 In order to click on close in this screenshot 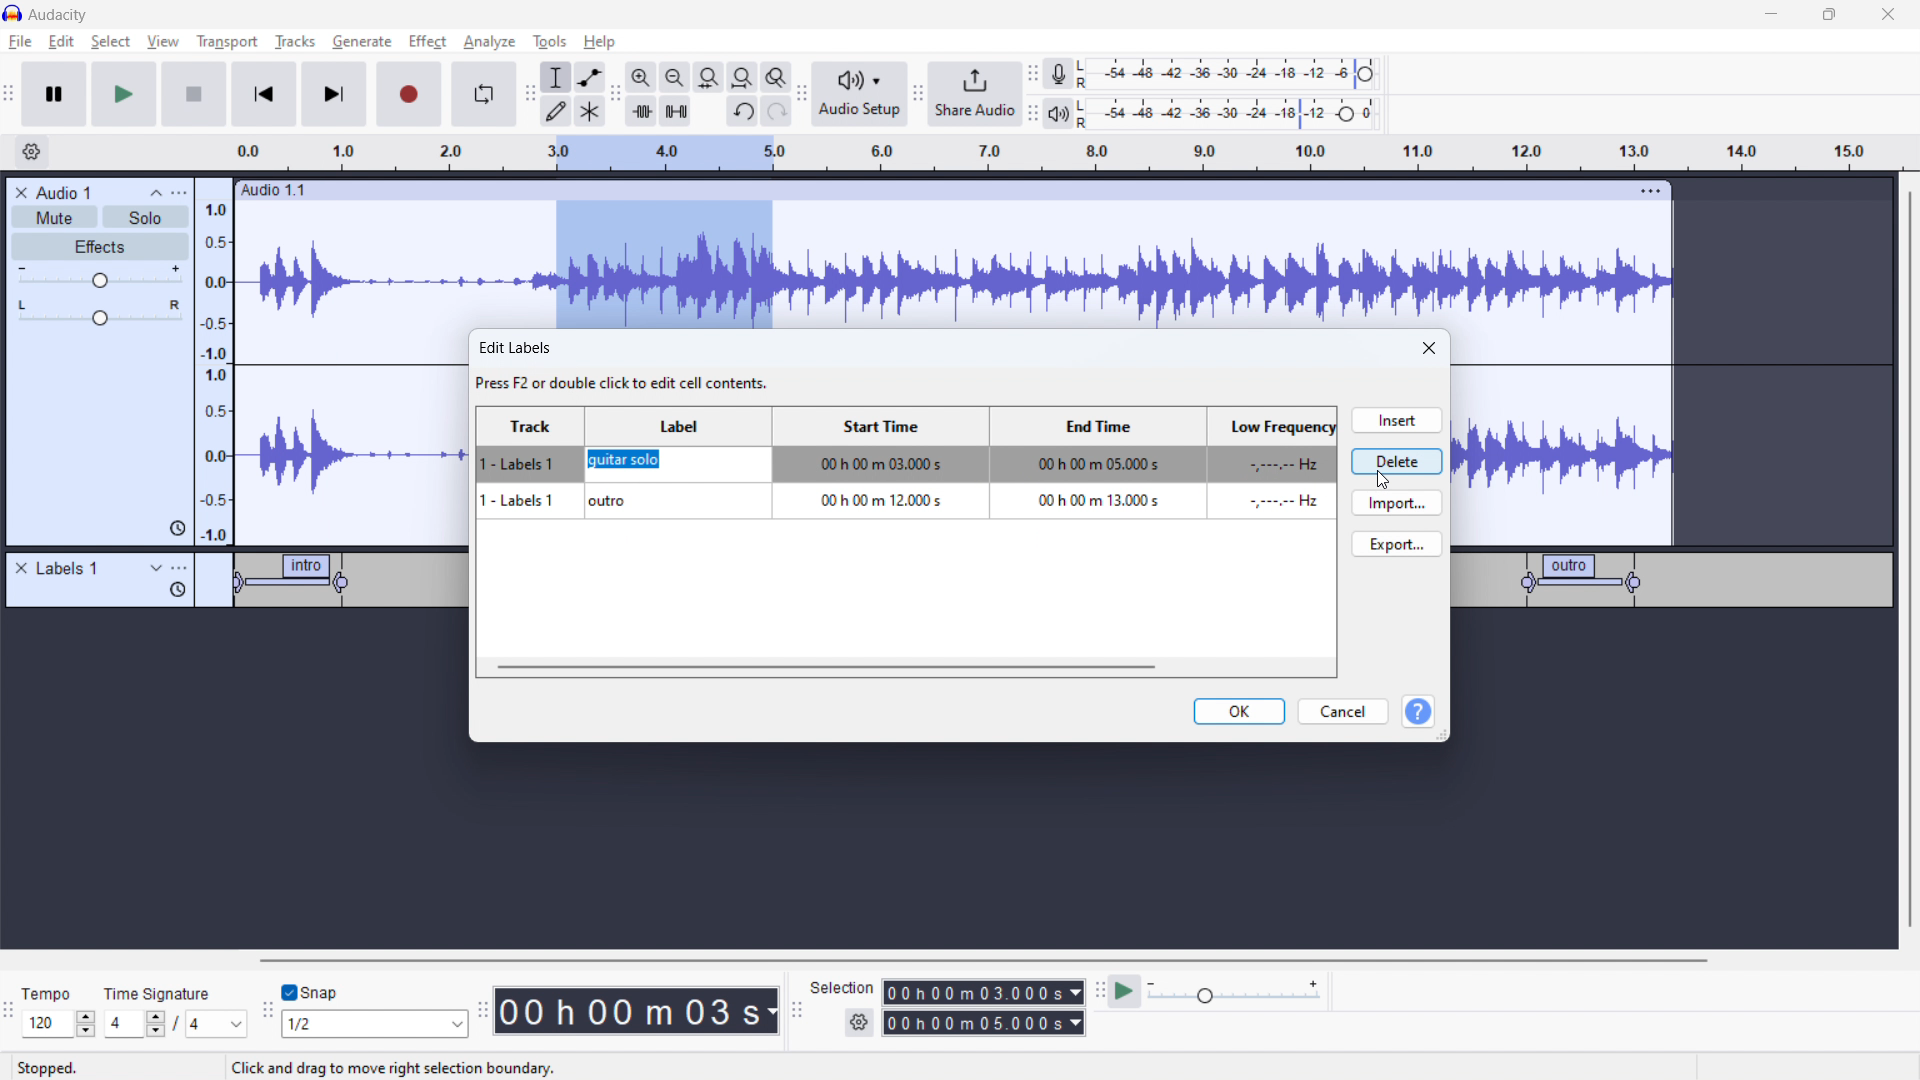, I will do `click(1431, 349)`.